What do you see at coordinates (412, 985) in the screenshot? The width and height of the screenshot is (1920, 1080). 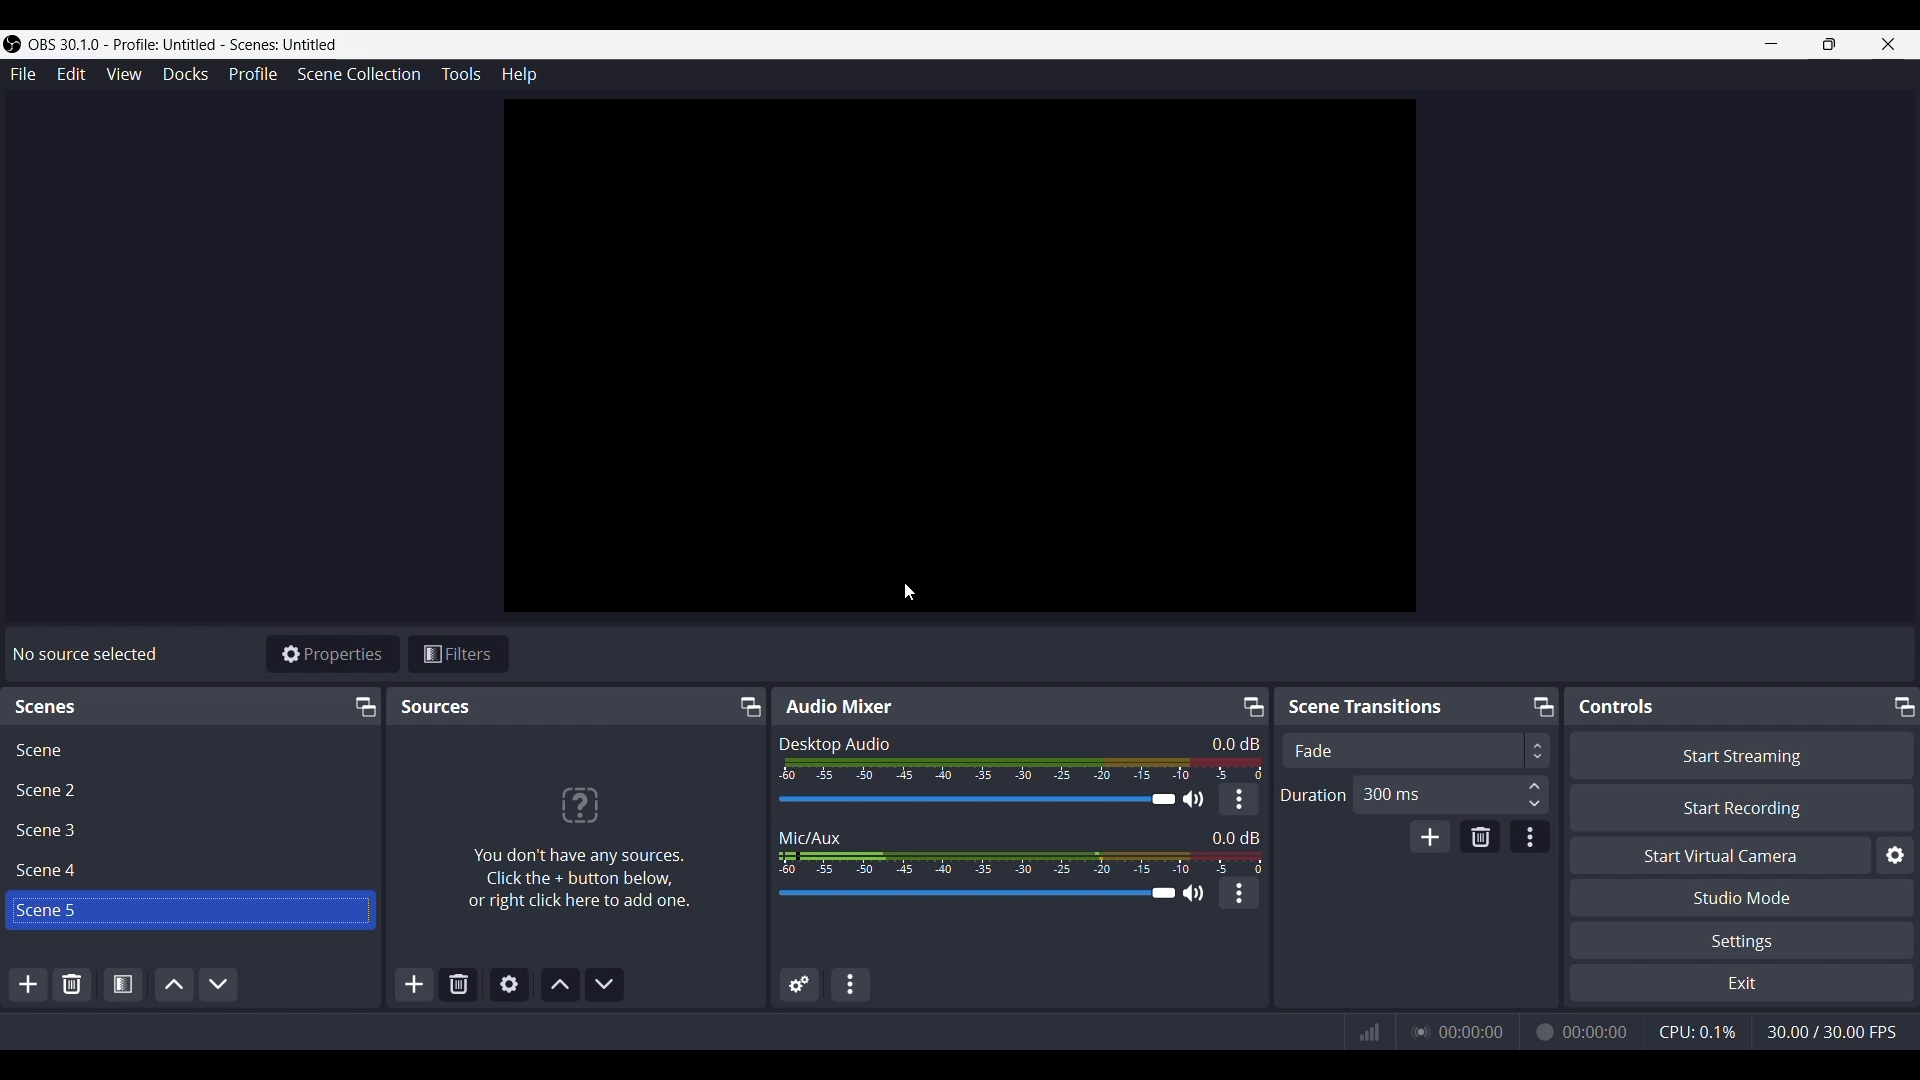 I see `Add Sources` at bounding box center [412, 985].